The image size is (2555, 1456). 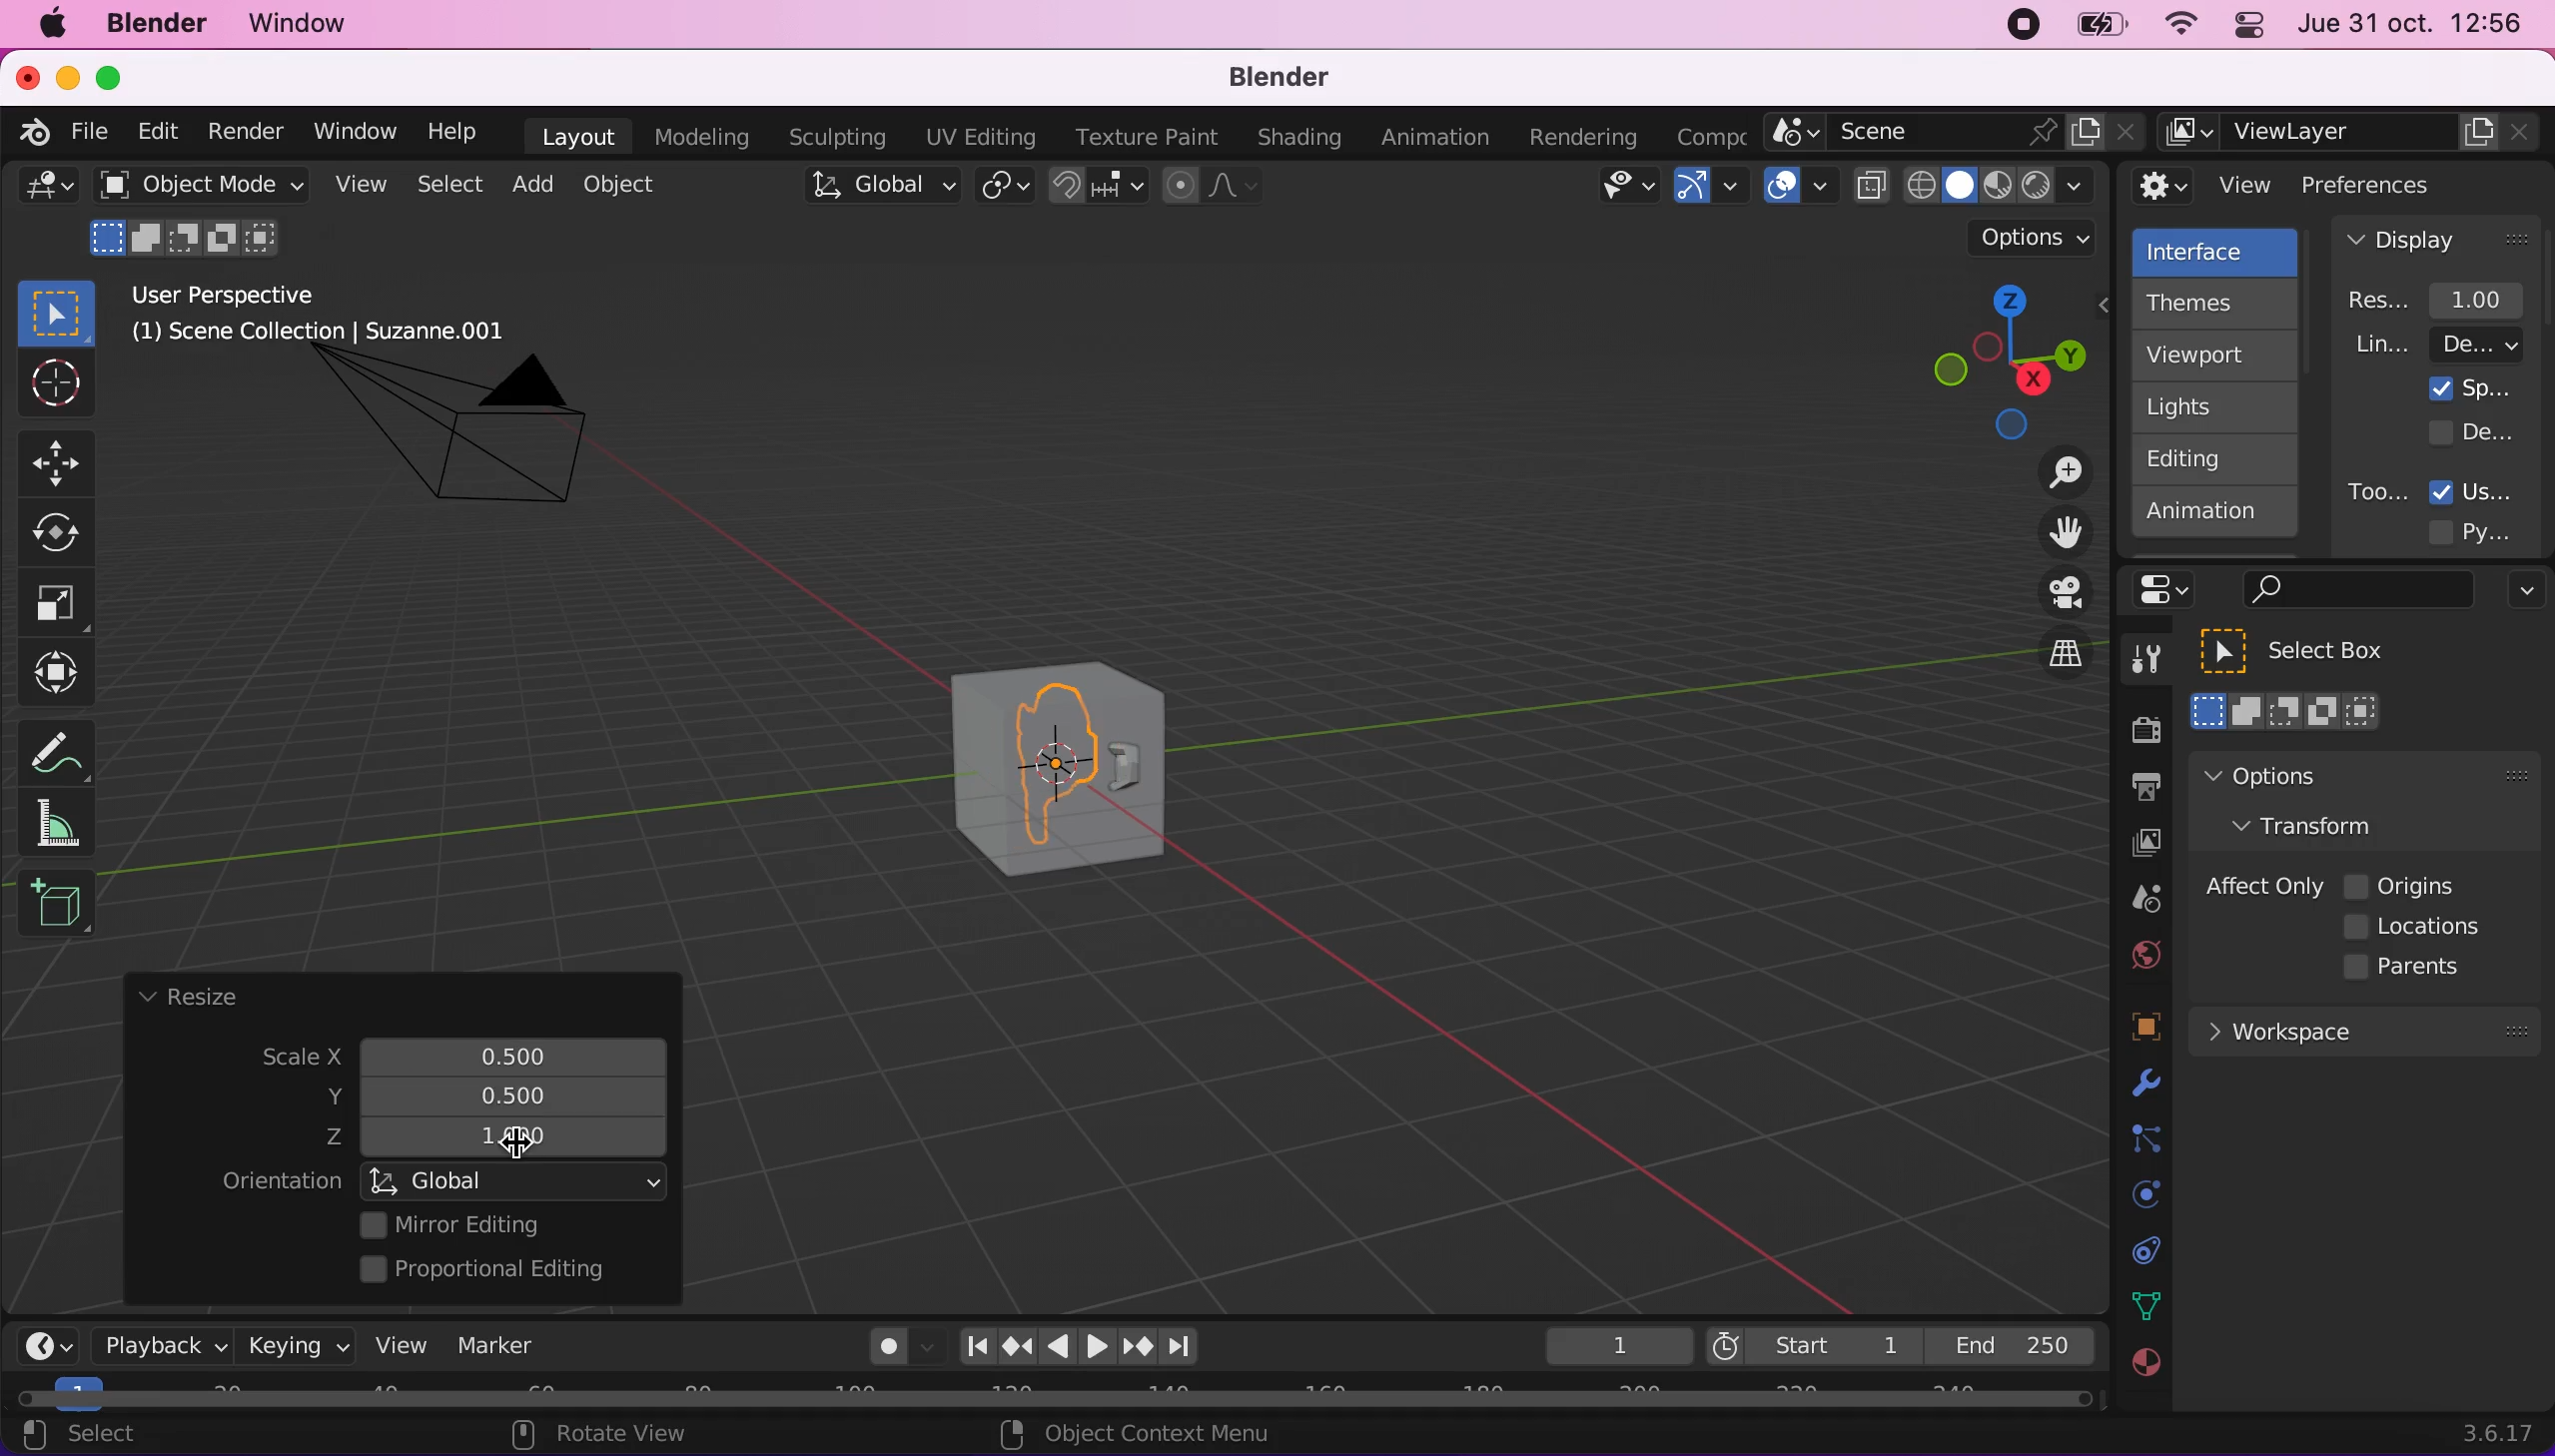 I want to click on options, so click(x=2521, y=593).